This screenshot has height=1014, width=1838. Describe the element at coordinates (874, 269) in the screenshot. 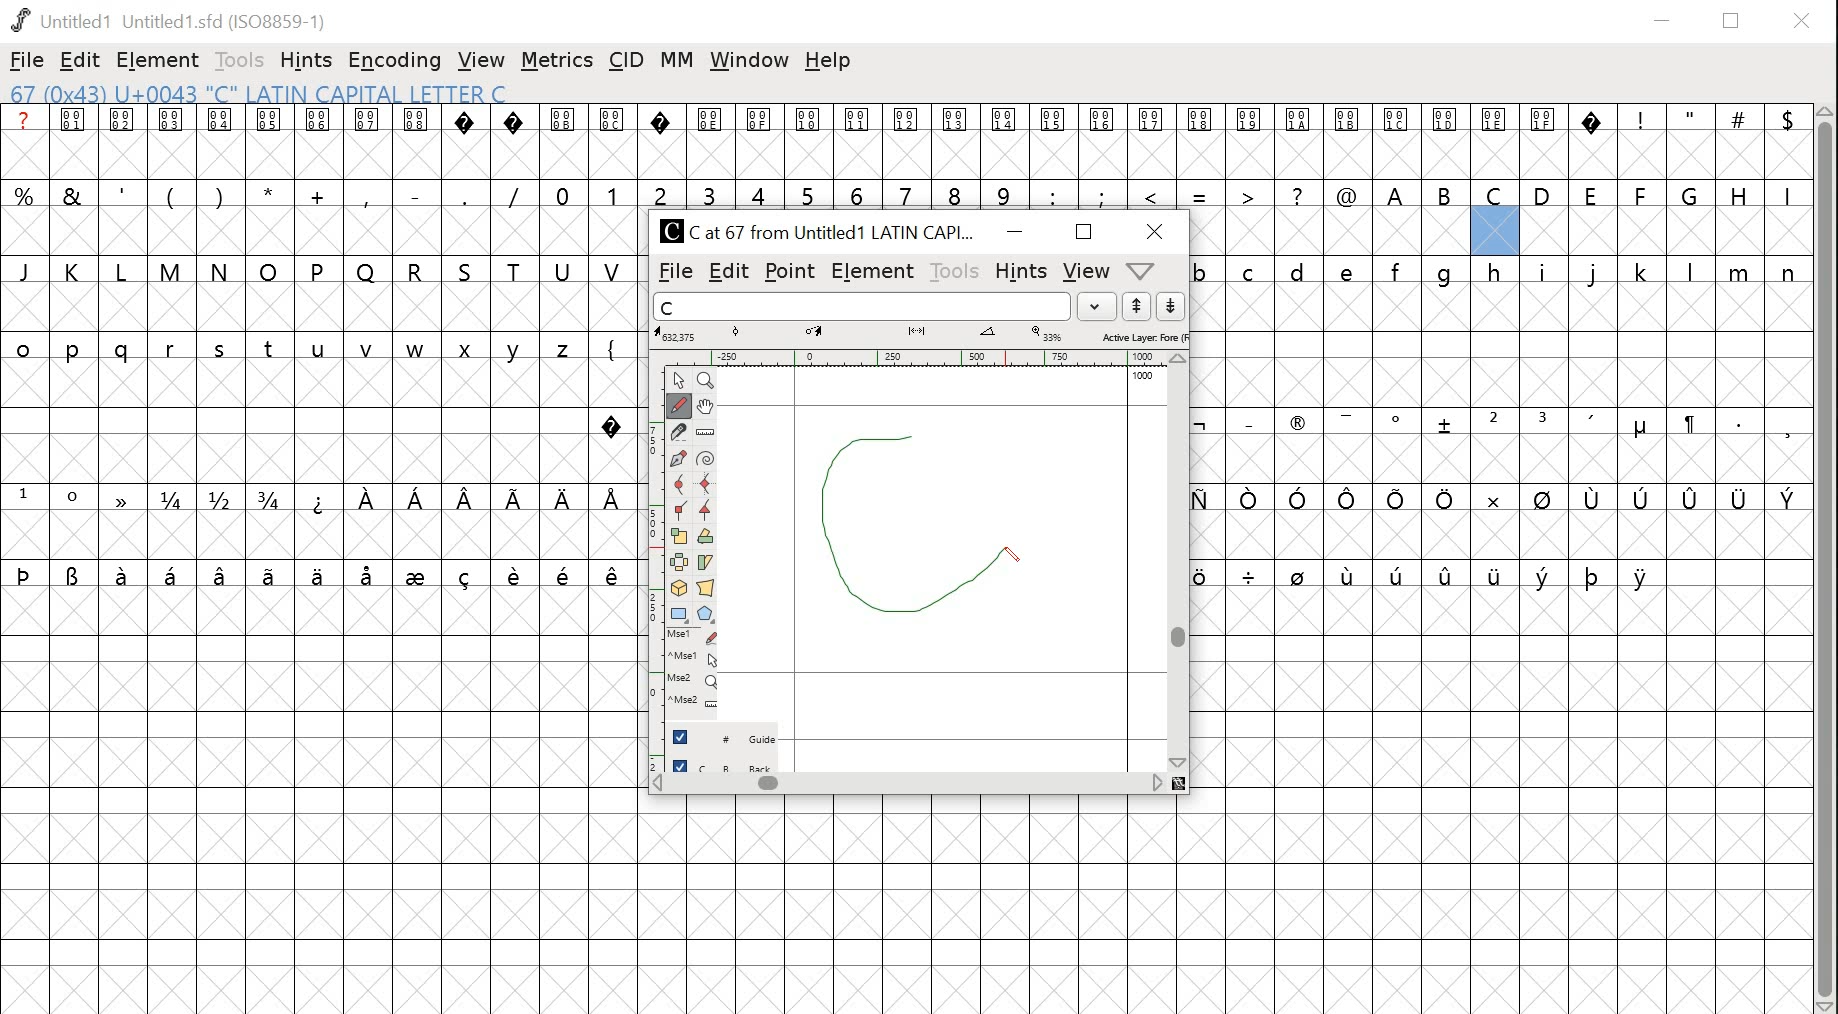

I see `element` at that location.